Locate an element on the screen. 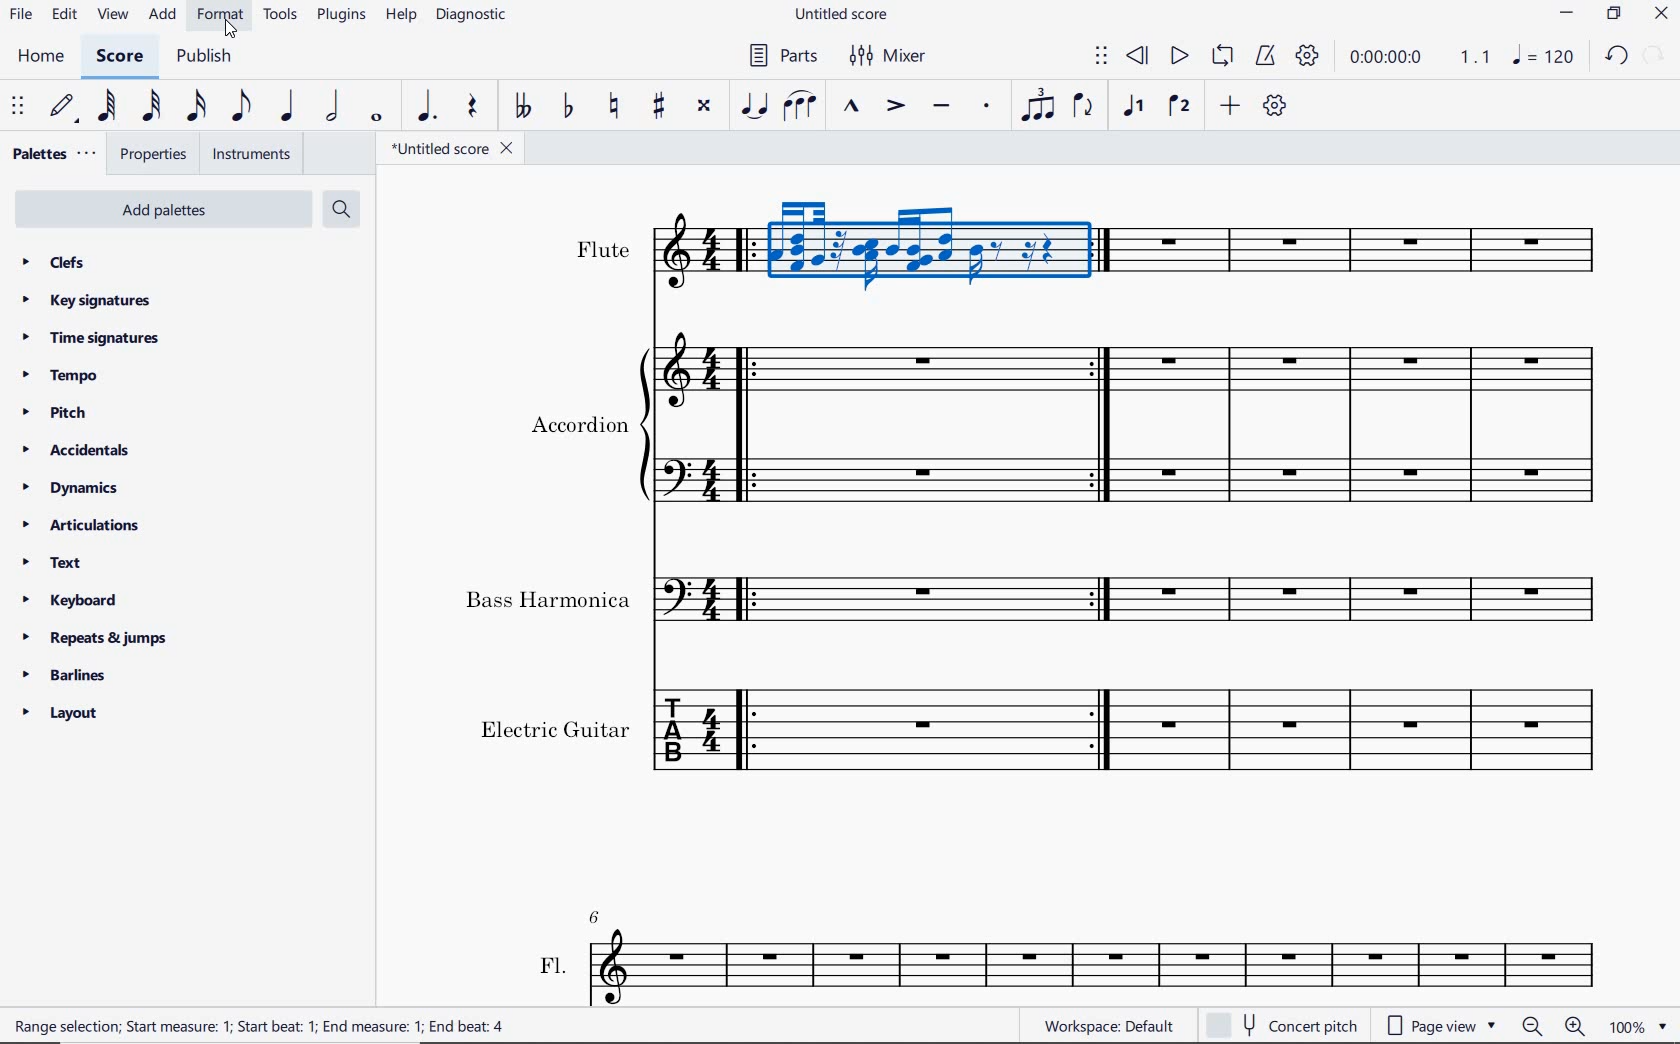  slur is located at coordinates (798, 108).